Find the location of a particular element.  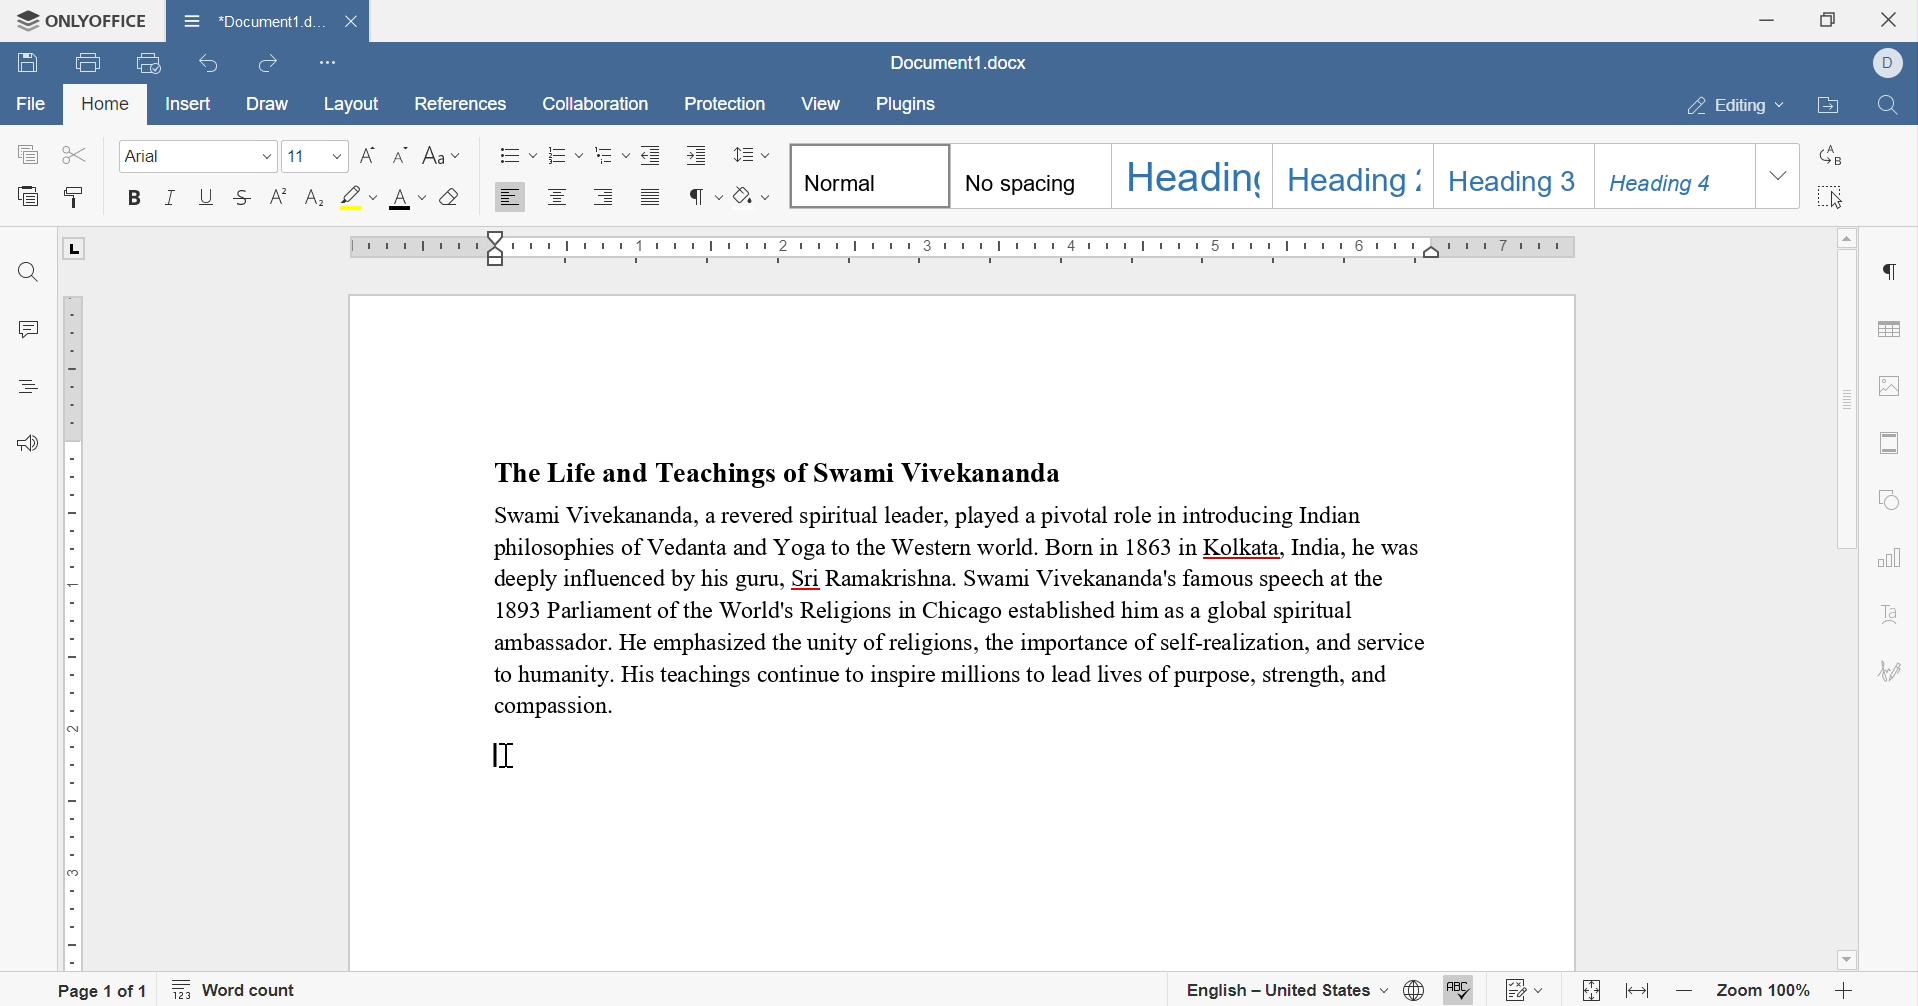

fit to page is located at coordinates (1592, 995).